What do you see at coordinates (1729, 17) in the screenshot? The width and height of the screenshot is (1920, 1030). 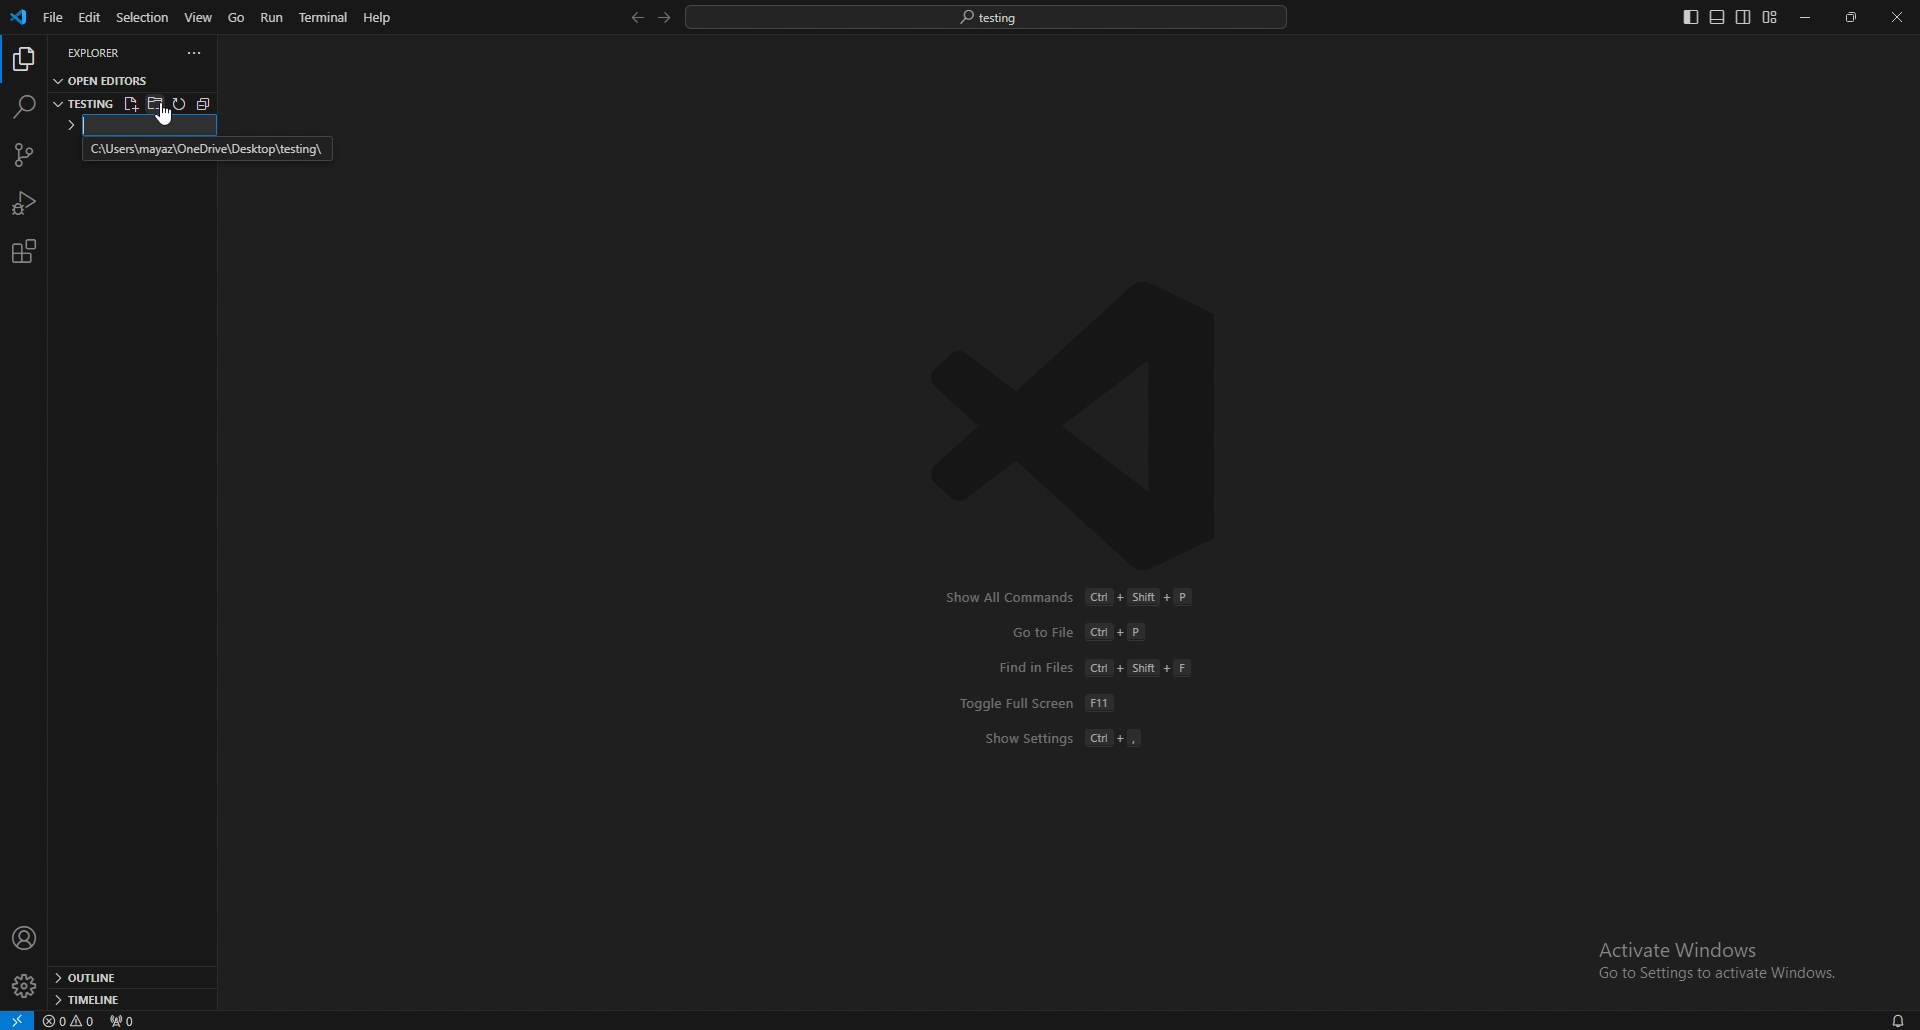 I see `editor layouts` at bounding box center [1729, 17].